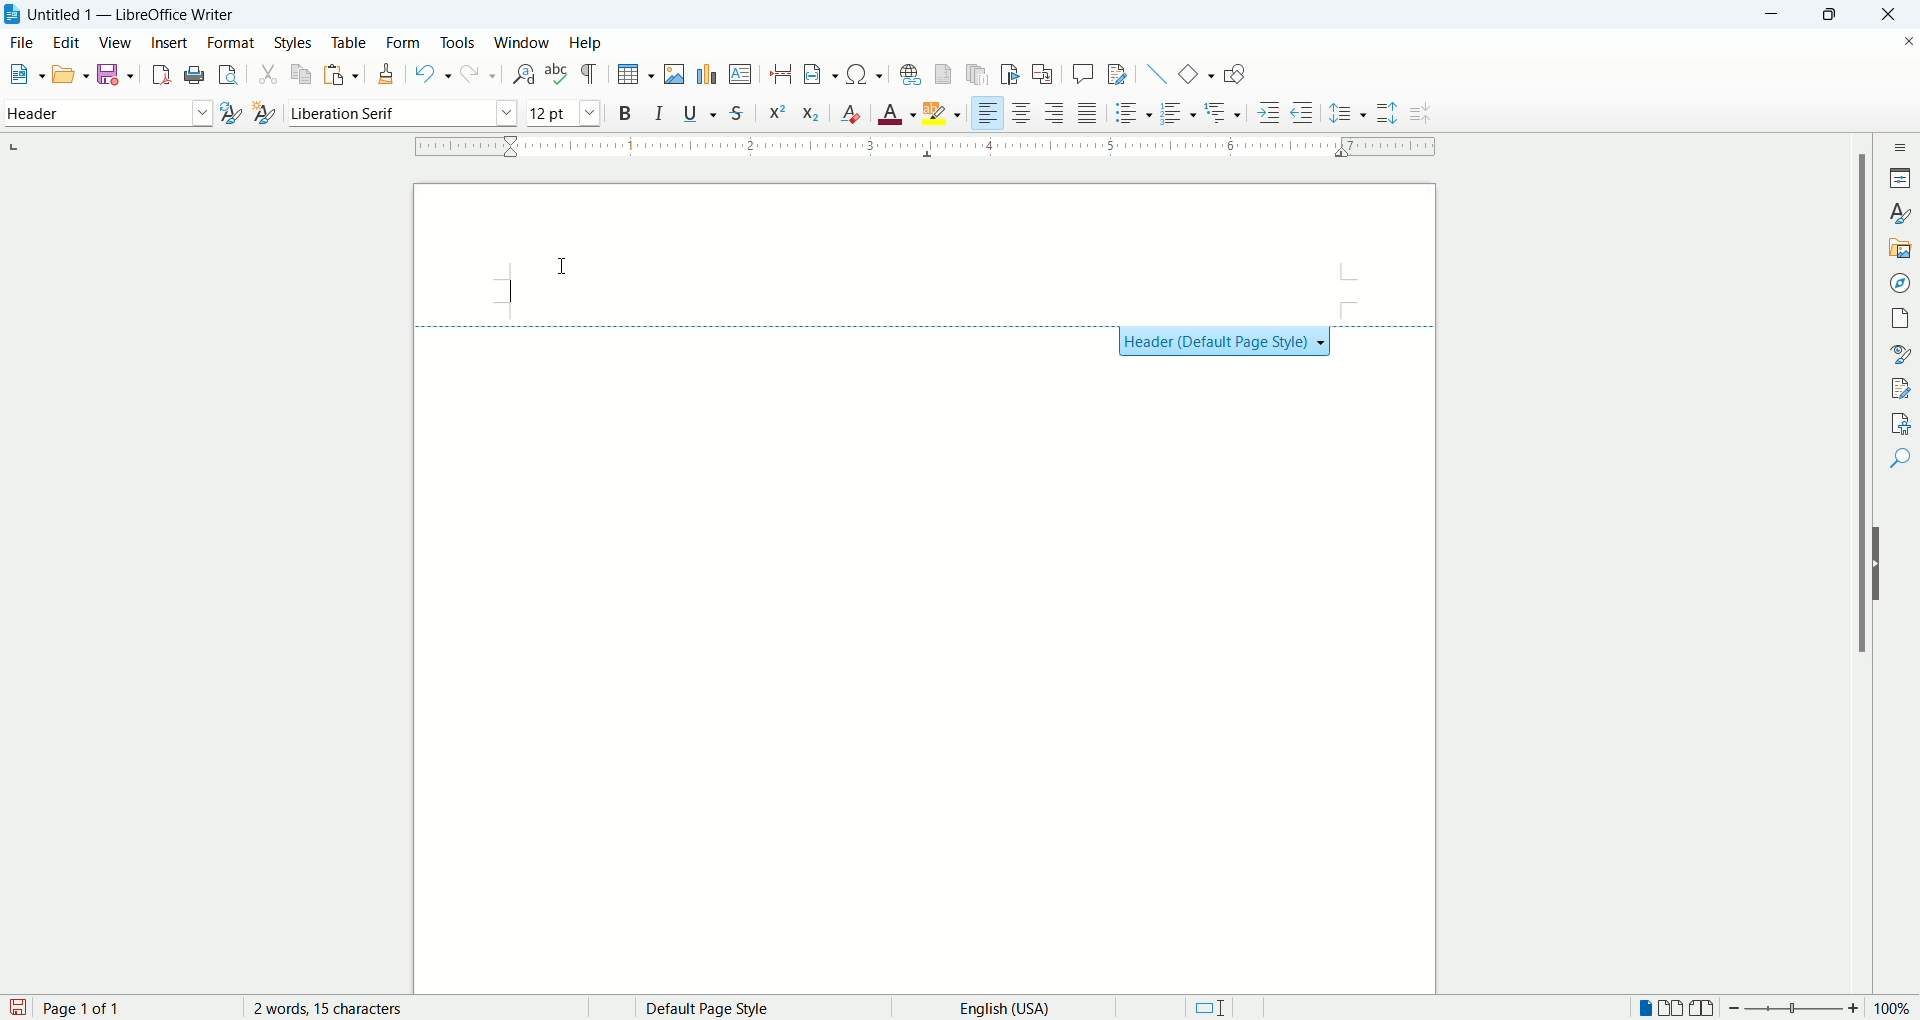 The image size is (1920, 1020). What do you see at coordinates (781, 72) in the screenshot?
I see `insert page break` at bounding box center [781, 72].